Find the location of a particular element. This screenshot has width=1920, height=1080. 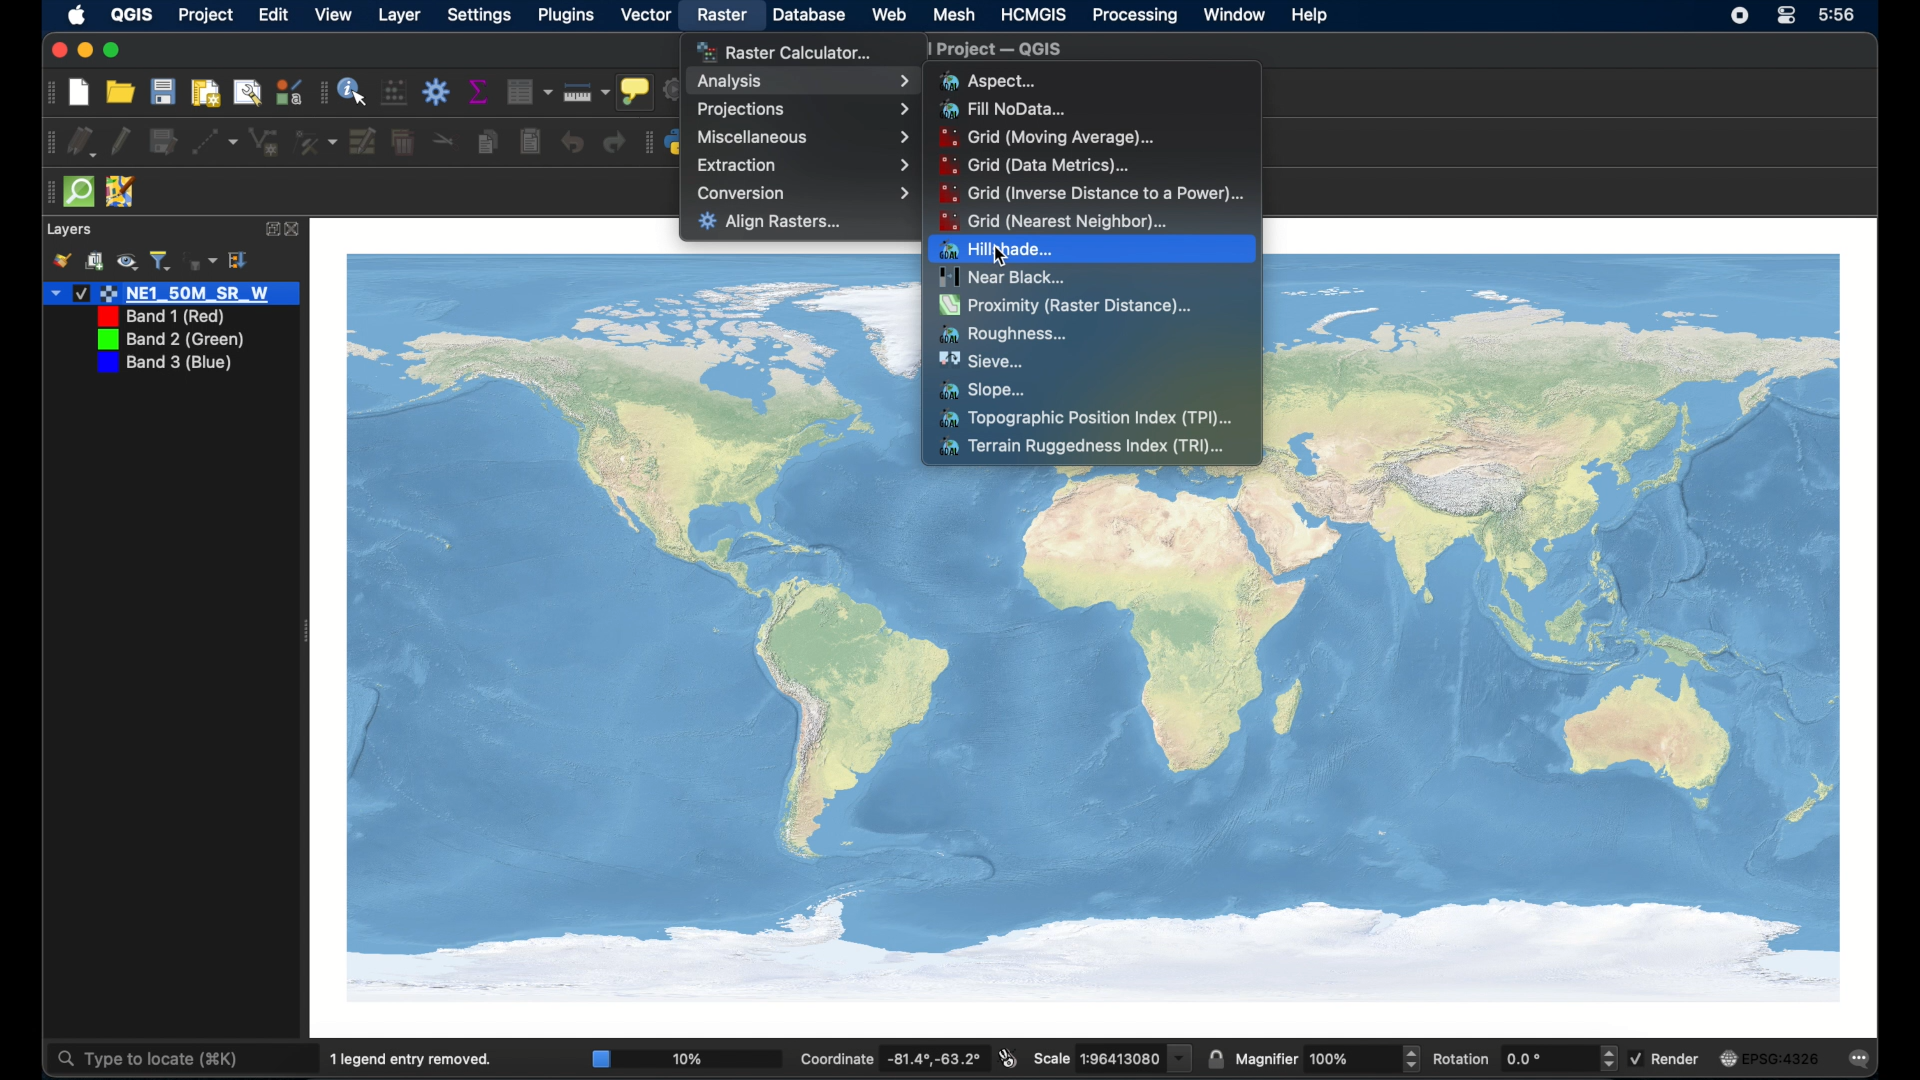

undo is located at coordinates (572, 142).